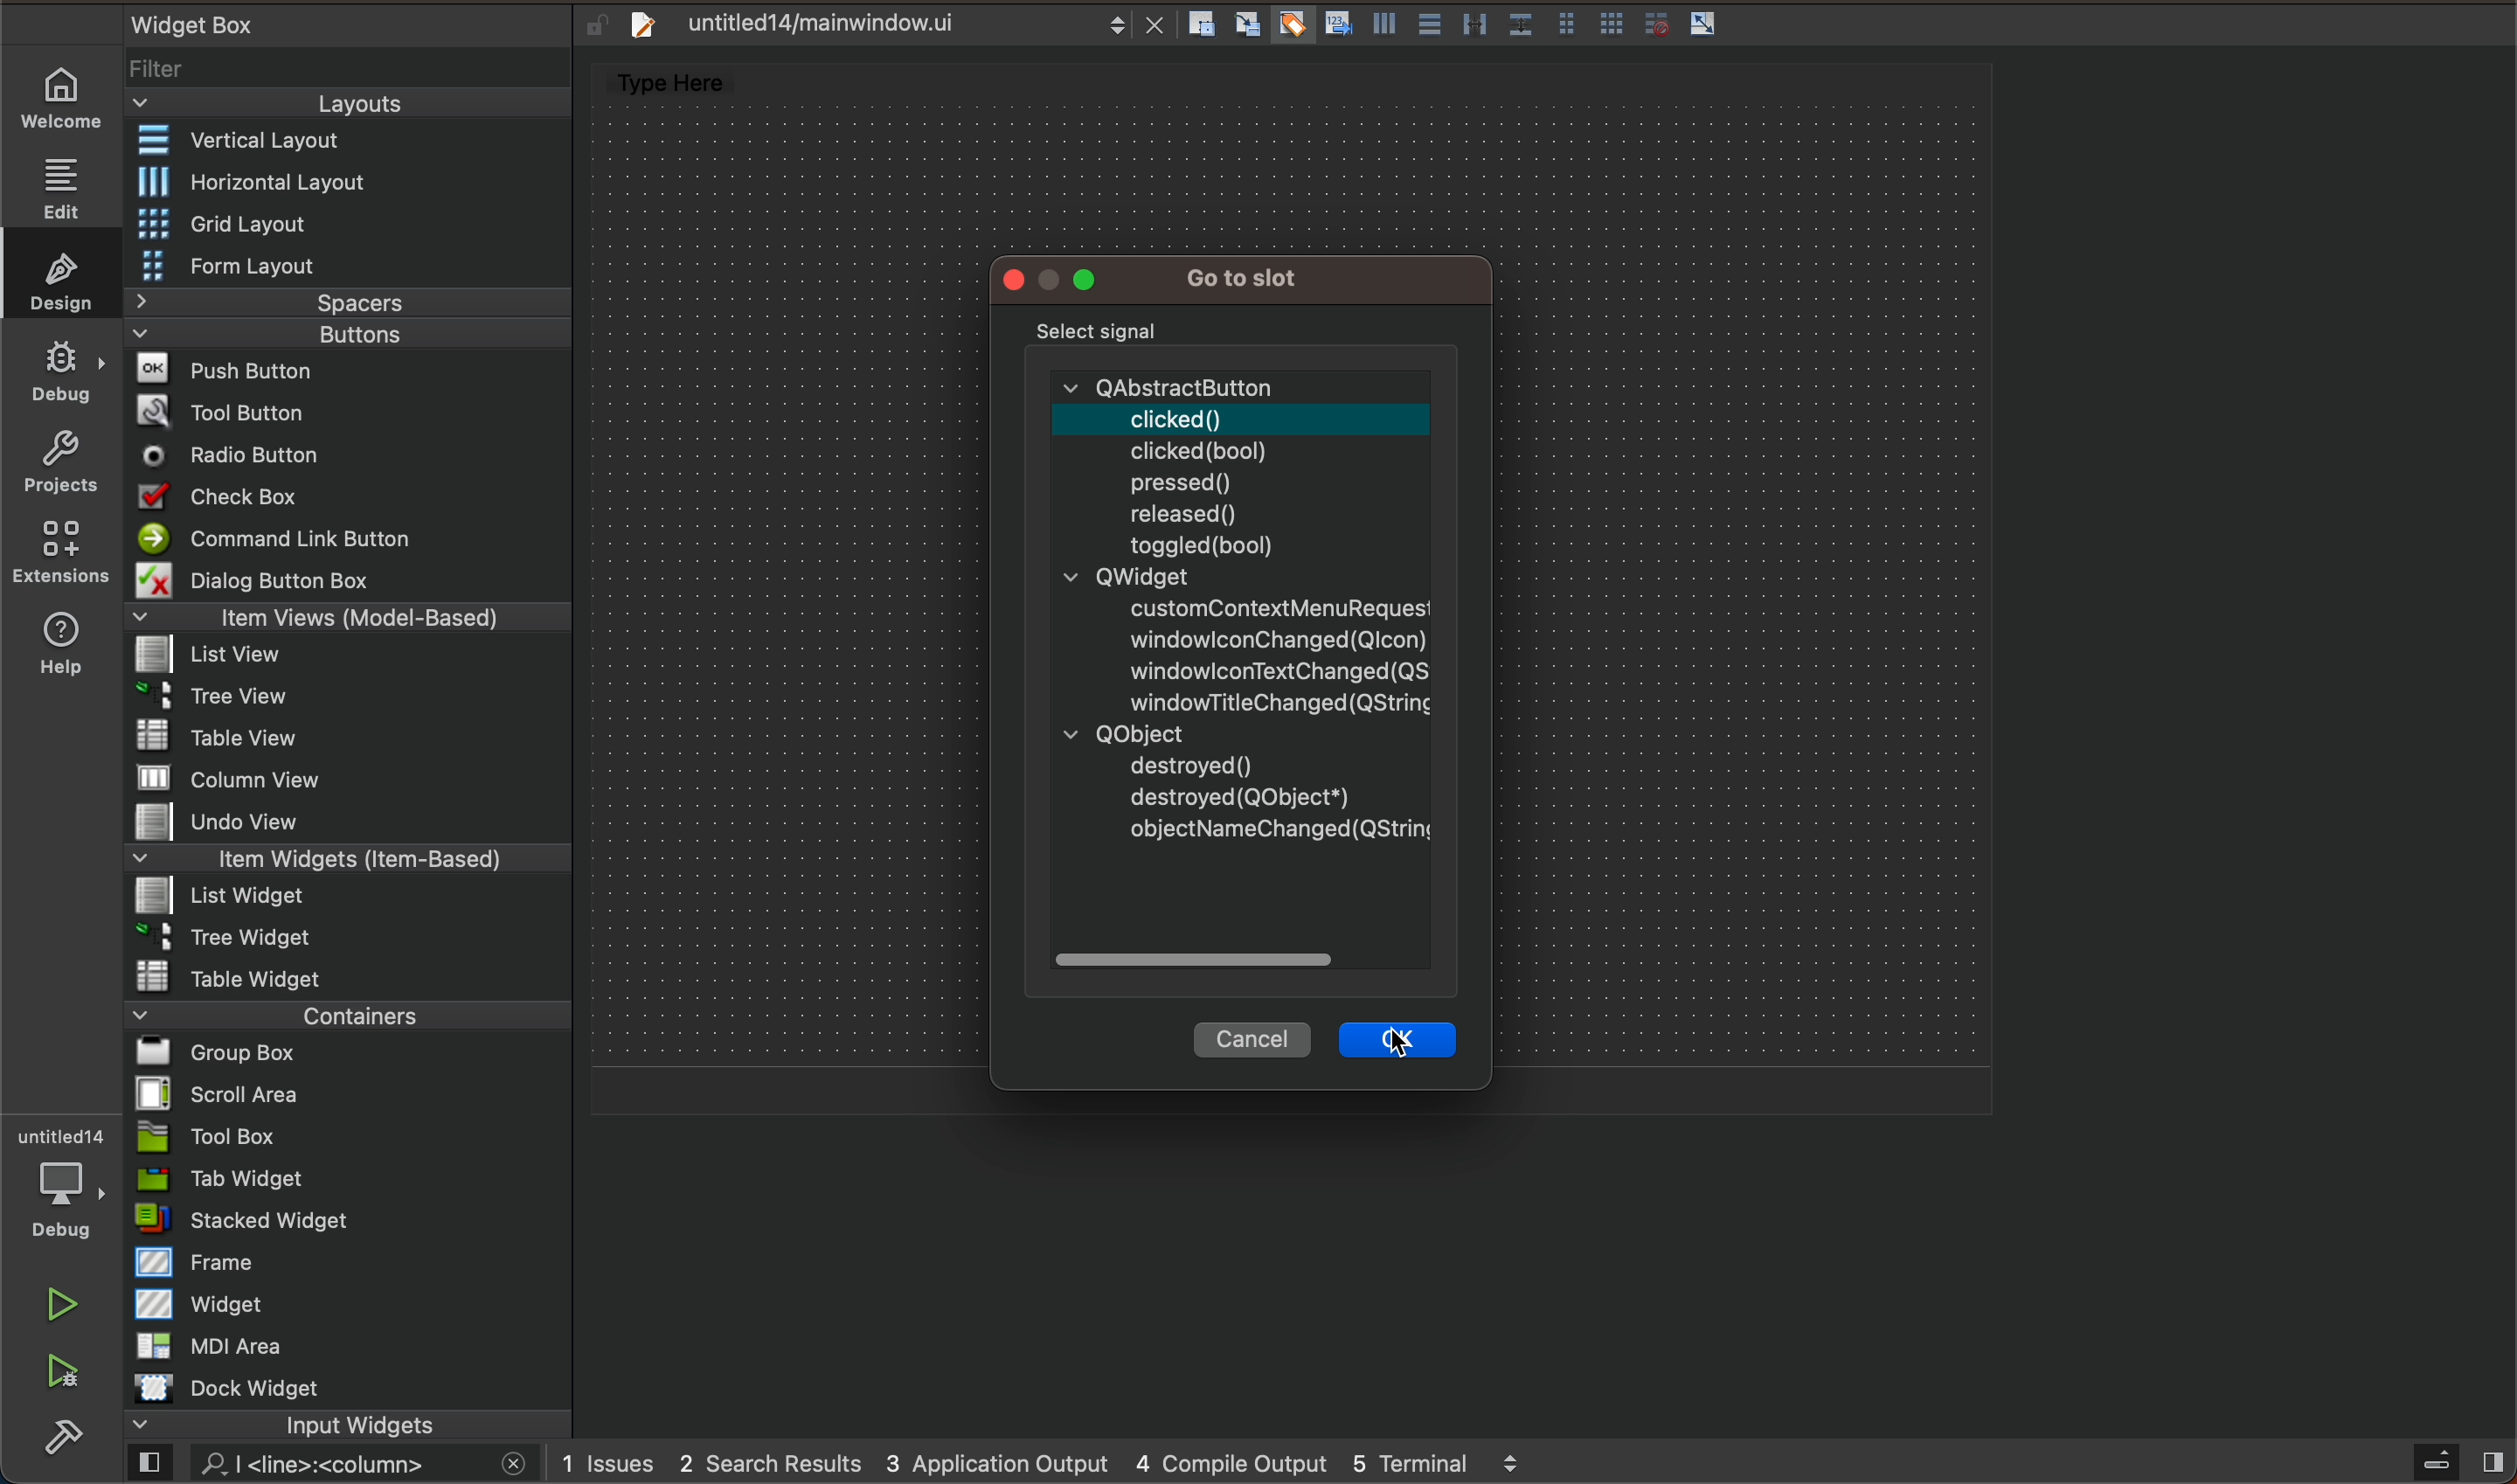 The height and width of the screenshot is (1484, 2517). Describe the element at coordinates (350, 782) in the screenshot. I see `column view` at that location.